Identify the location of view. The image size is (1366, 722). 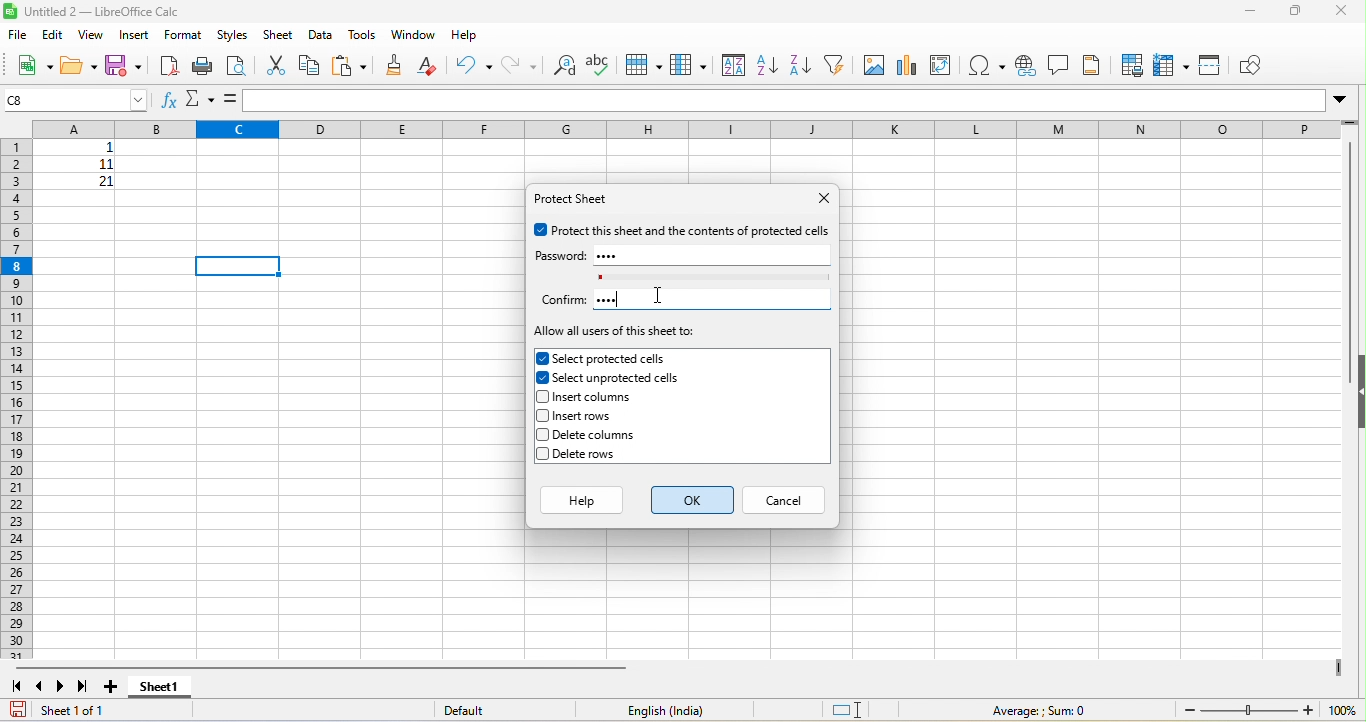
(92, 34).